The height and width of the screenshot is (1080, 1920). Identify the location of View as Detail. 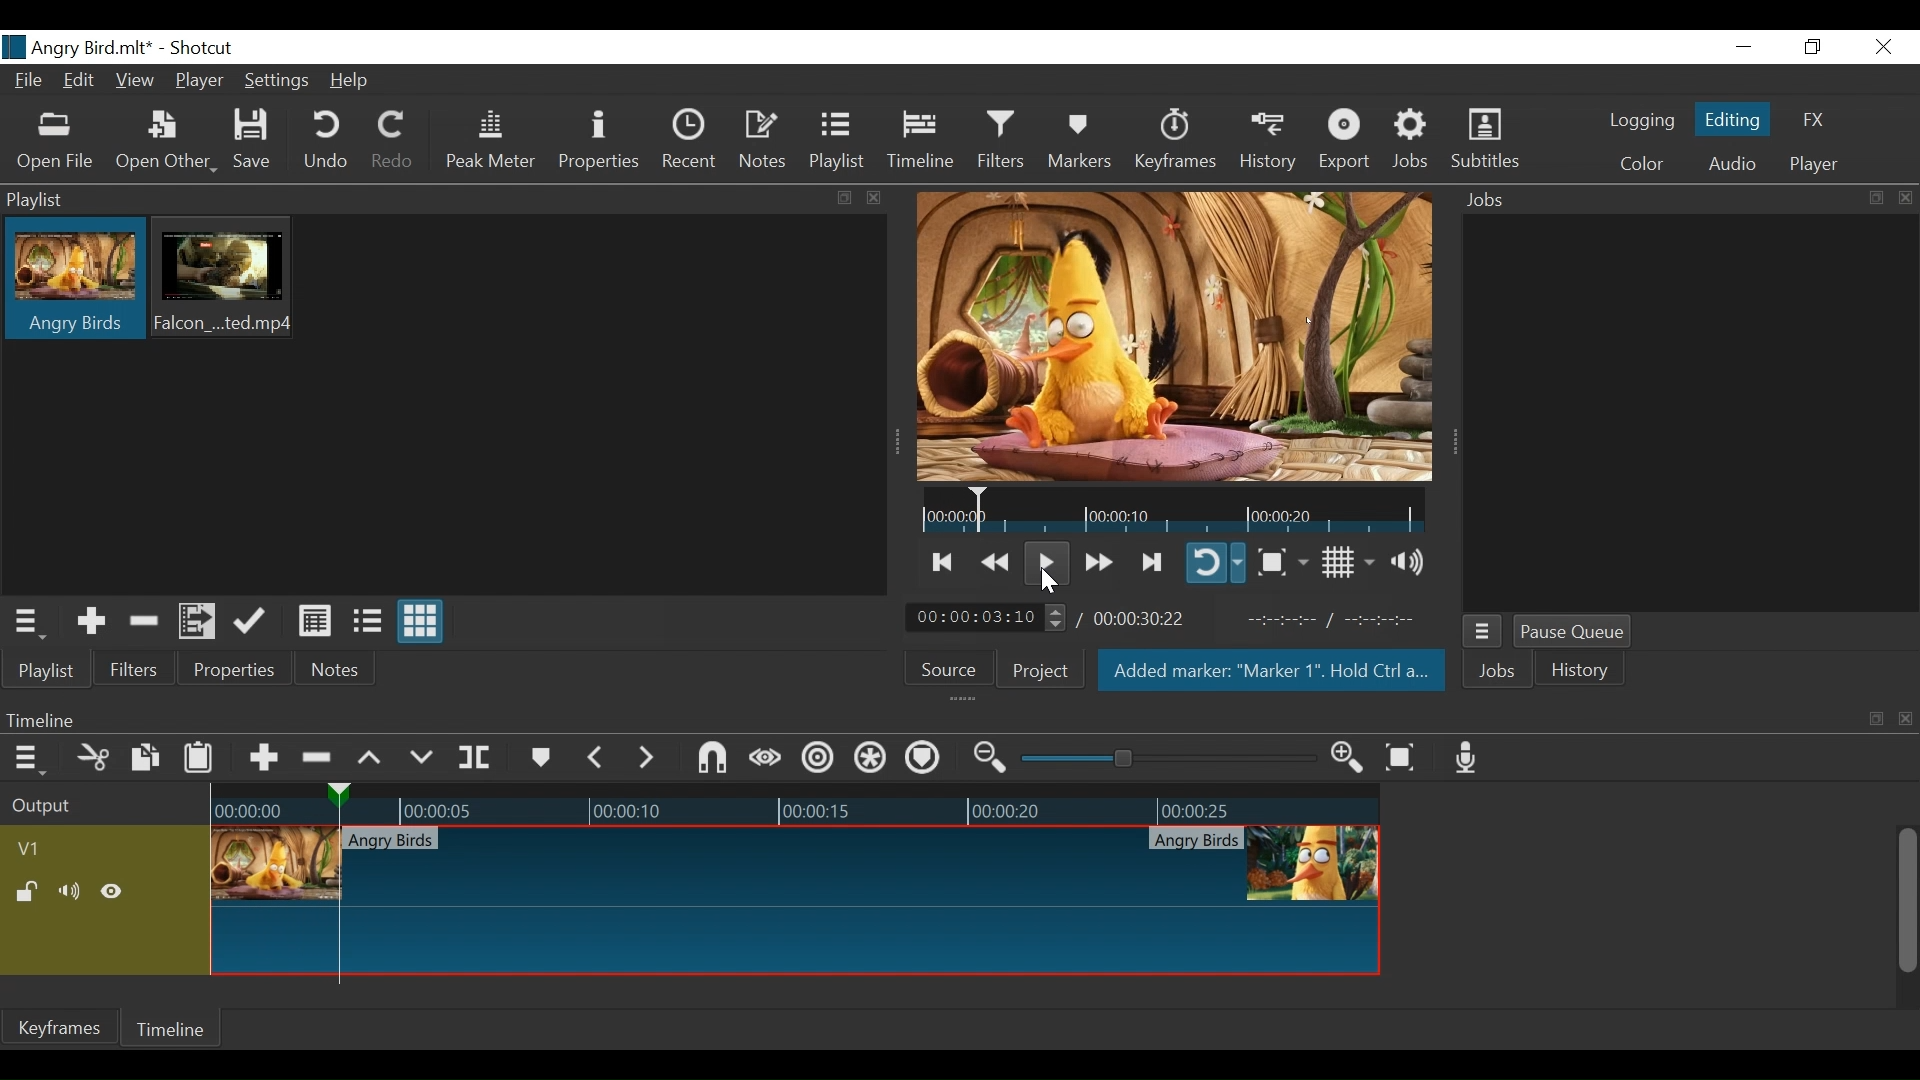
(314, 619).